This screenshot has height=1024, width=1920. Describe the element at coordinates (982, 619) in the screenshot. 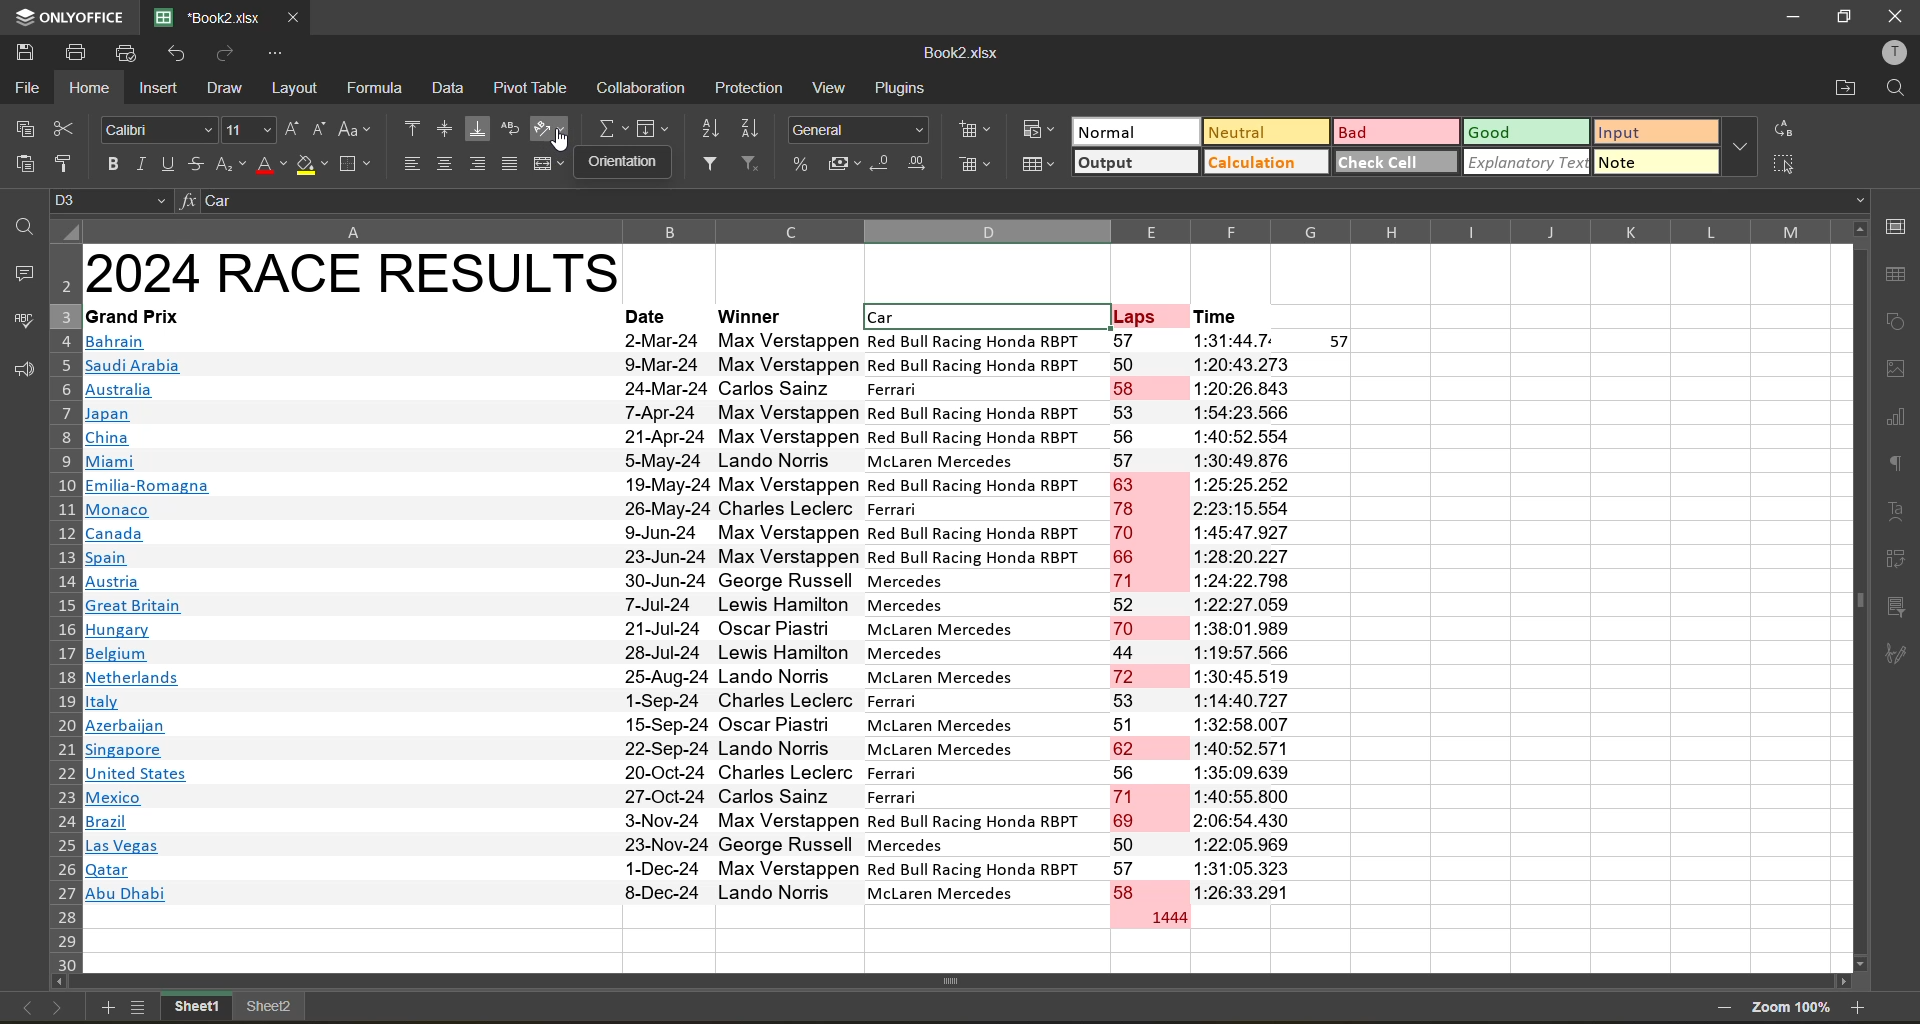

I see `Car names` at that location.